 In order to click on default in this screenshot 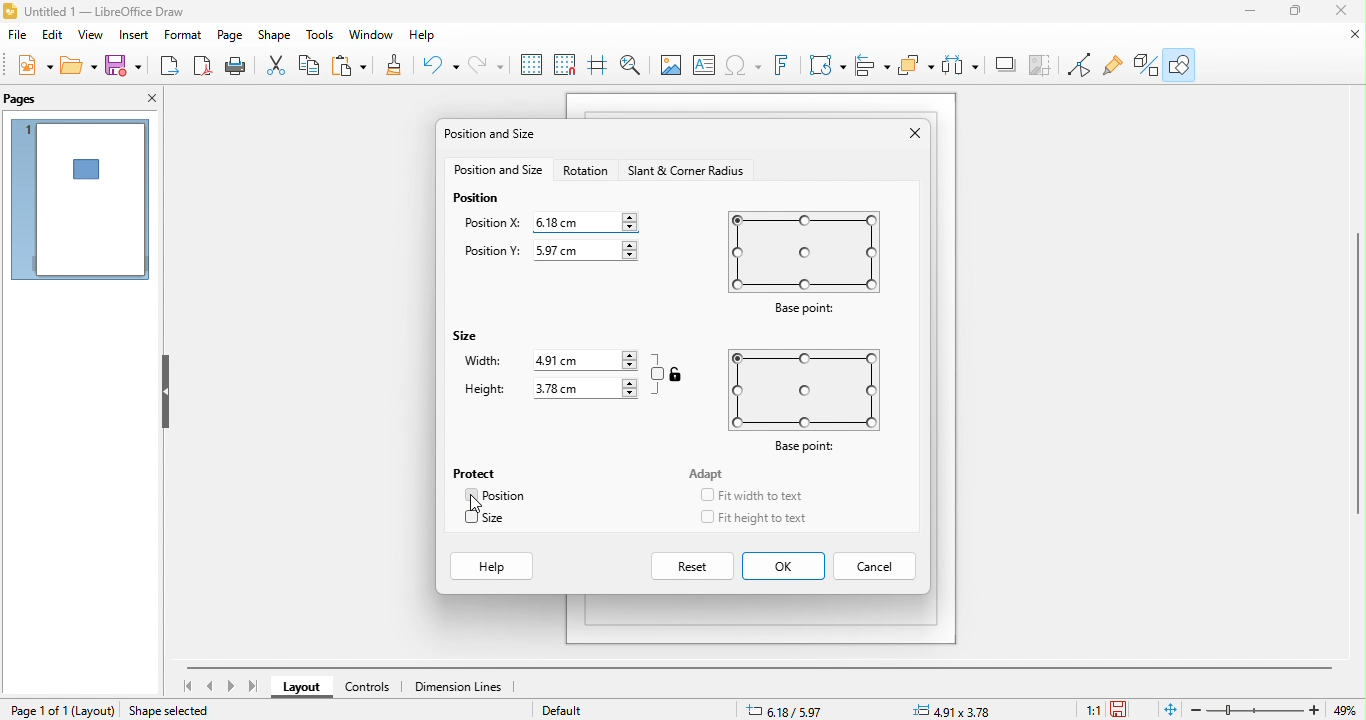, I will do `click(575, 709)`.